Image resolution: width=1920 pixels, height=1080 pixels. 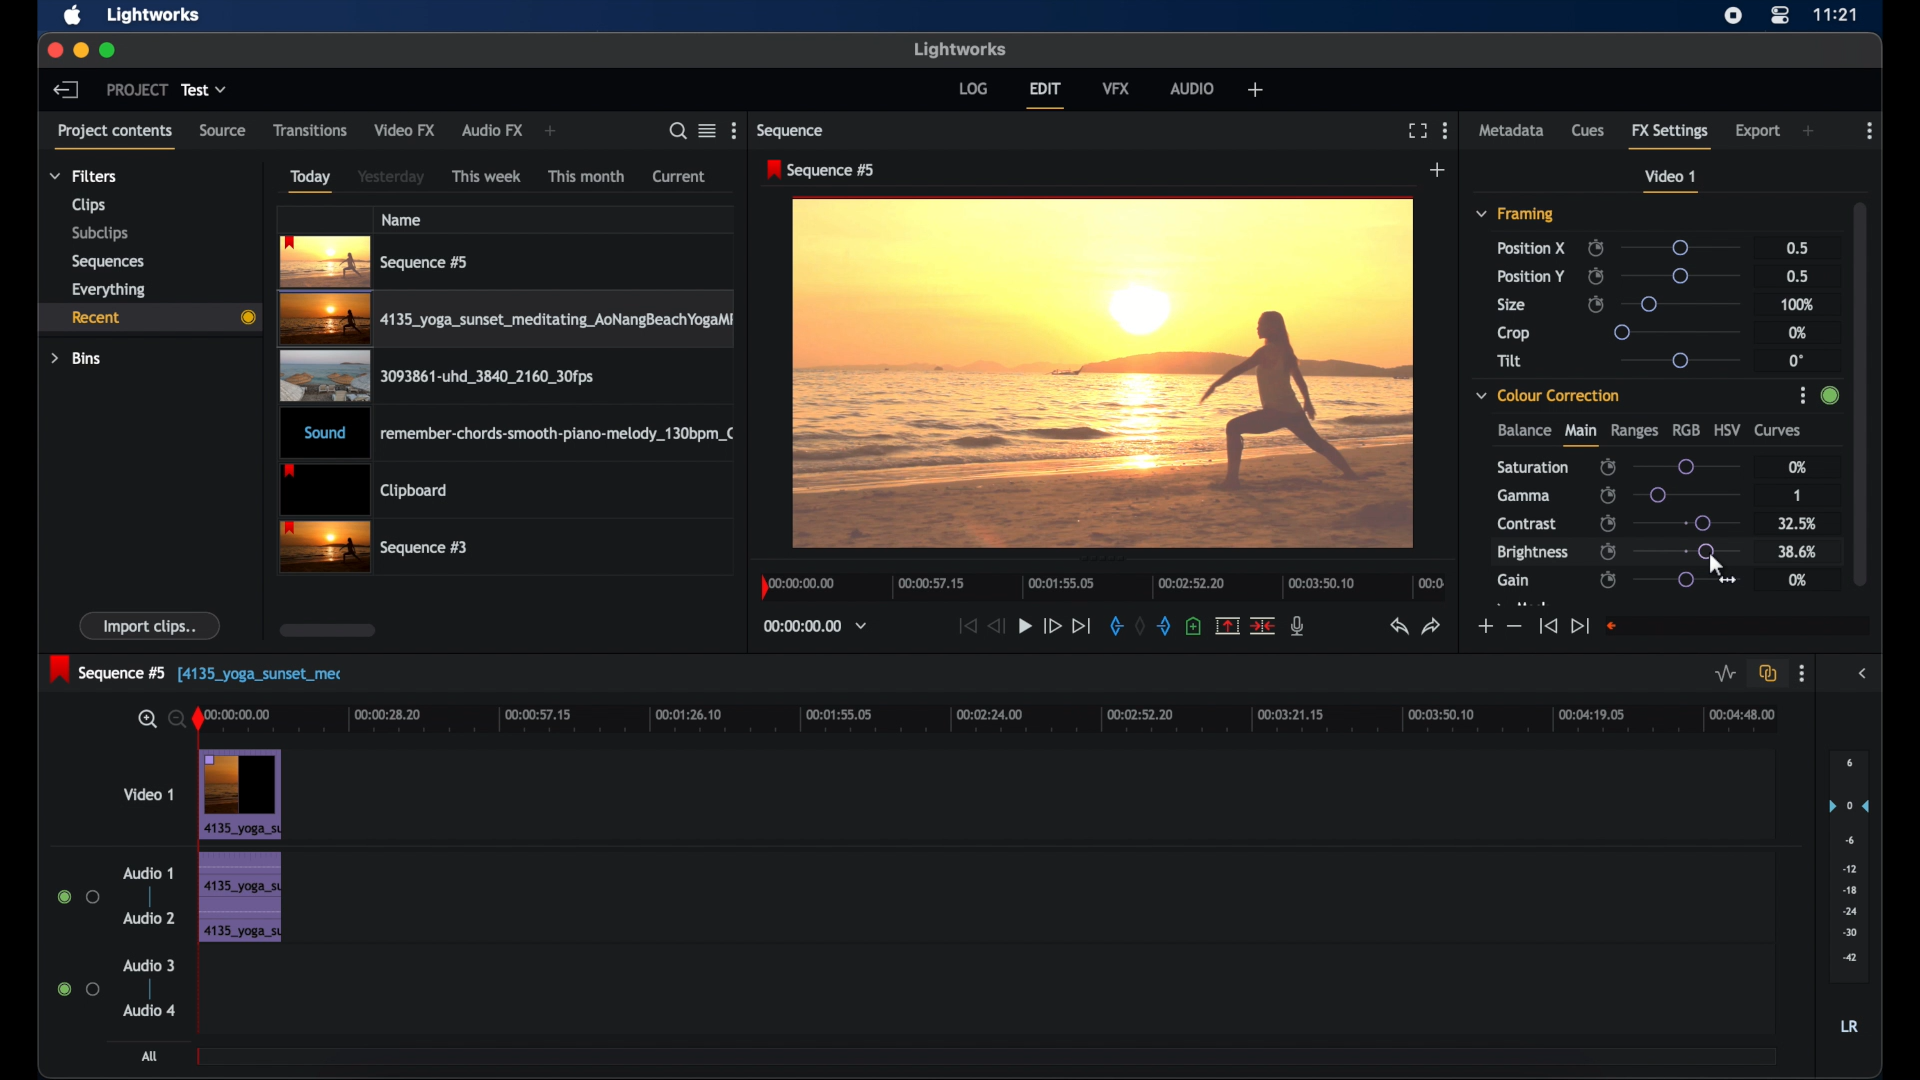 What do you see at coordinates (151, 625) in the screenshot?
I see `import clips` at bounding box center [151, 625].